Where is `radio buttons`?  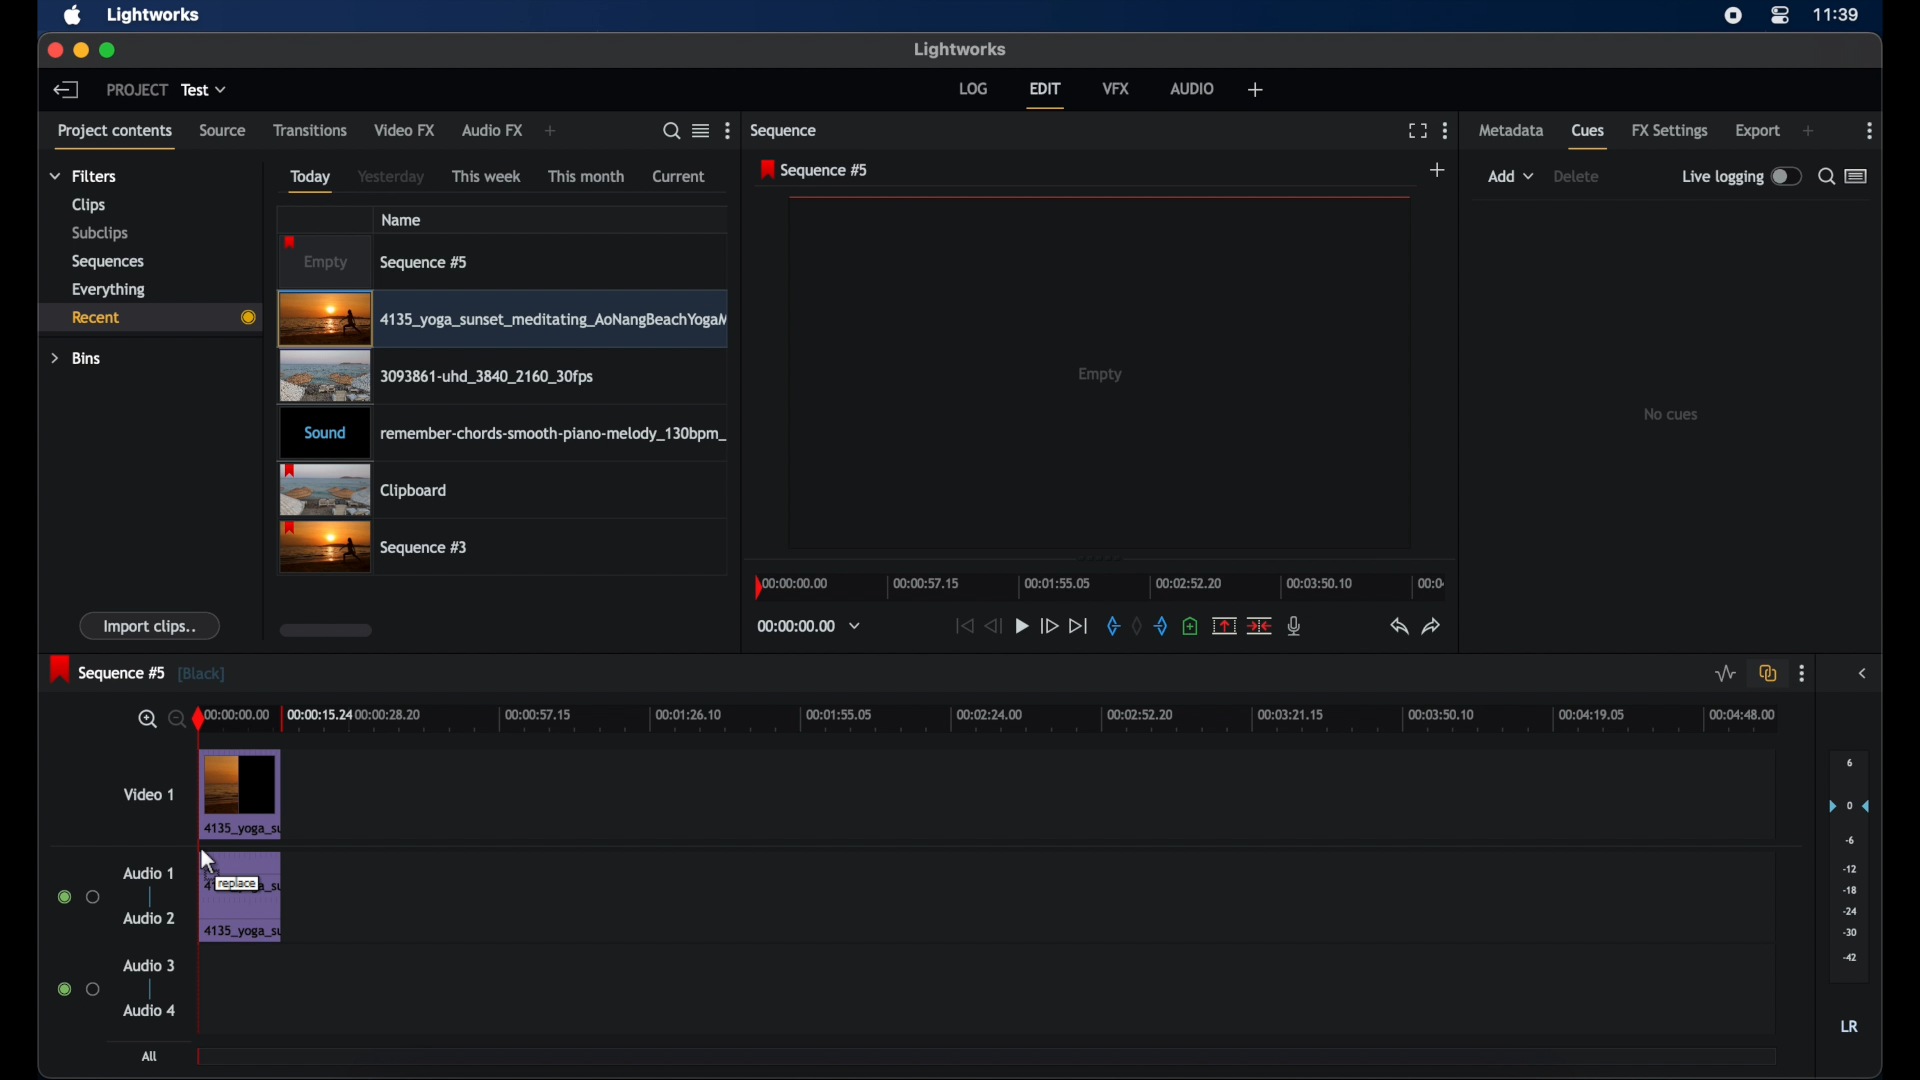
radio buttons is located at coordinates (78, 897).